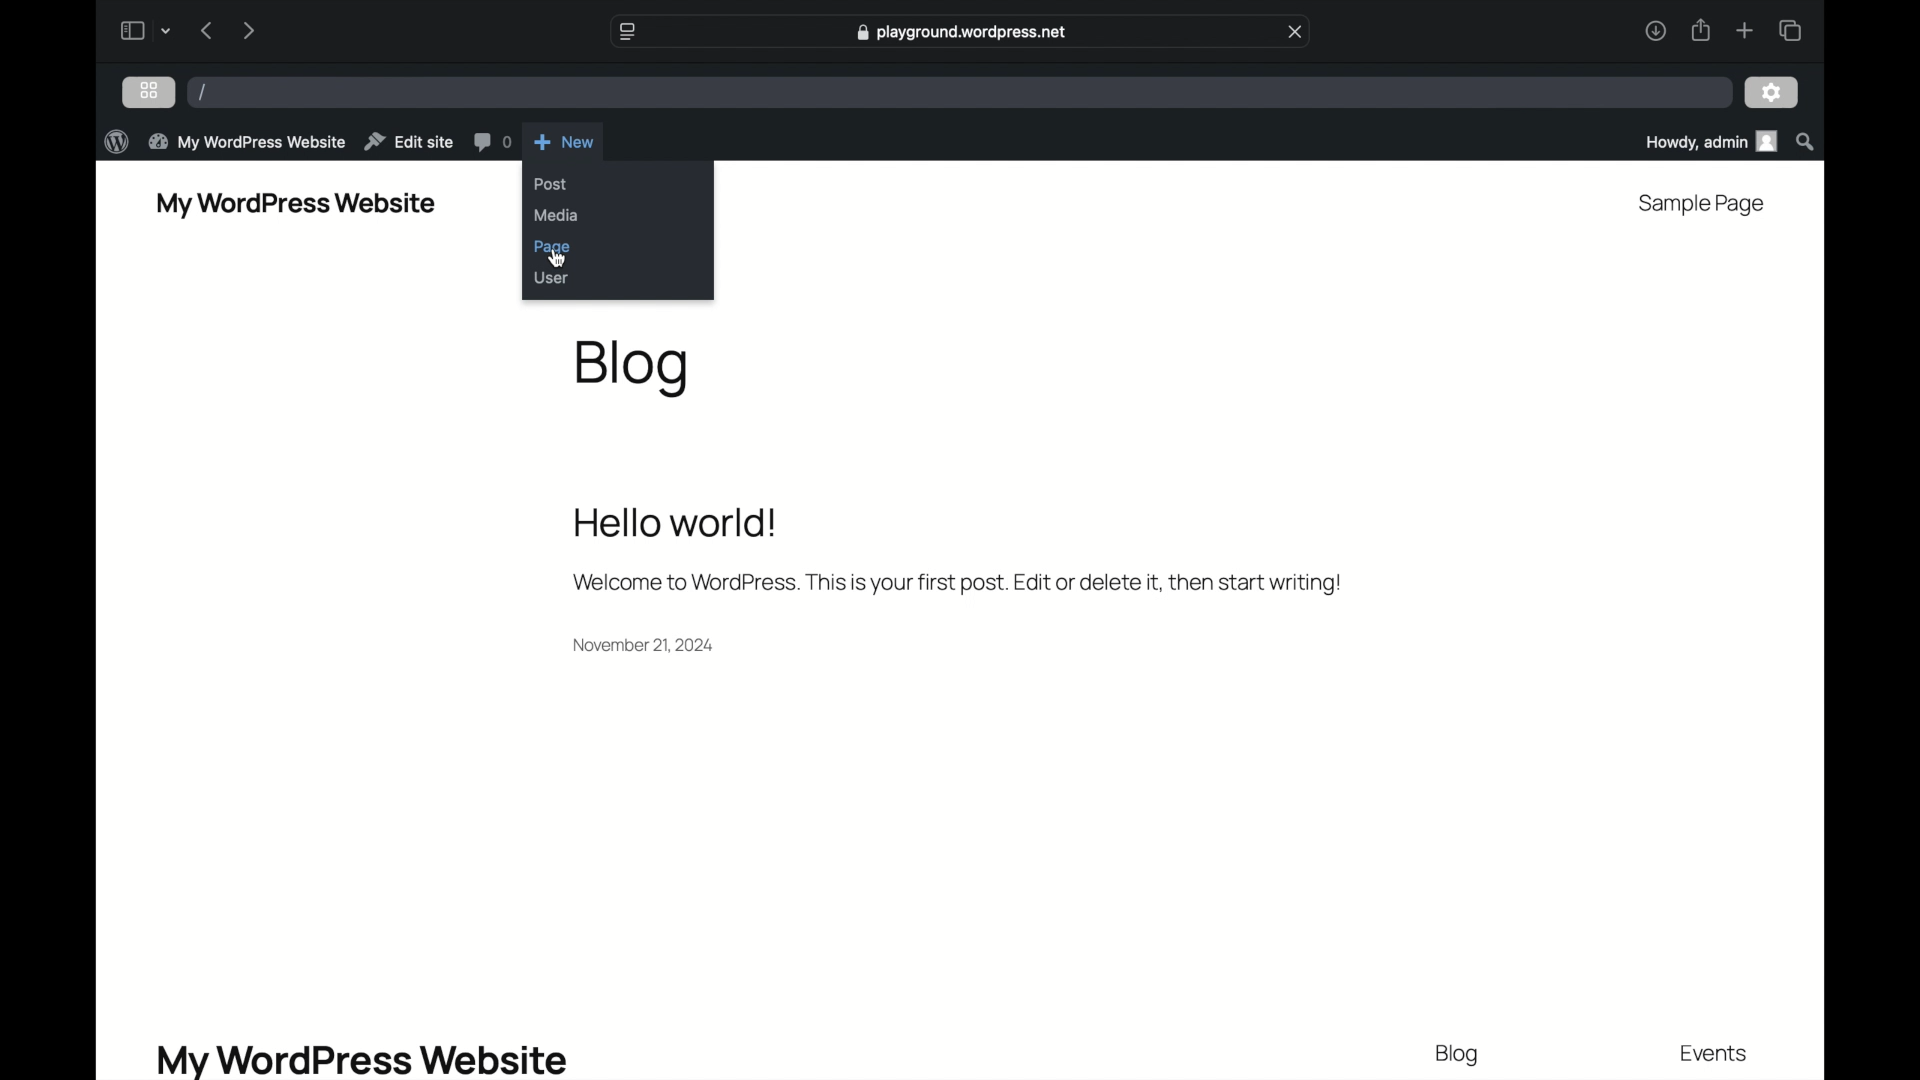 This screenshot has height=1080, width=1920. What do you see at coordinates (206, 31) in the screenshot?
I see `previous page` at bounding box center [206, 31].